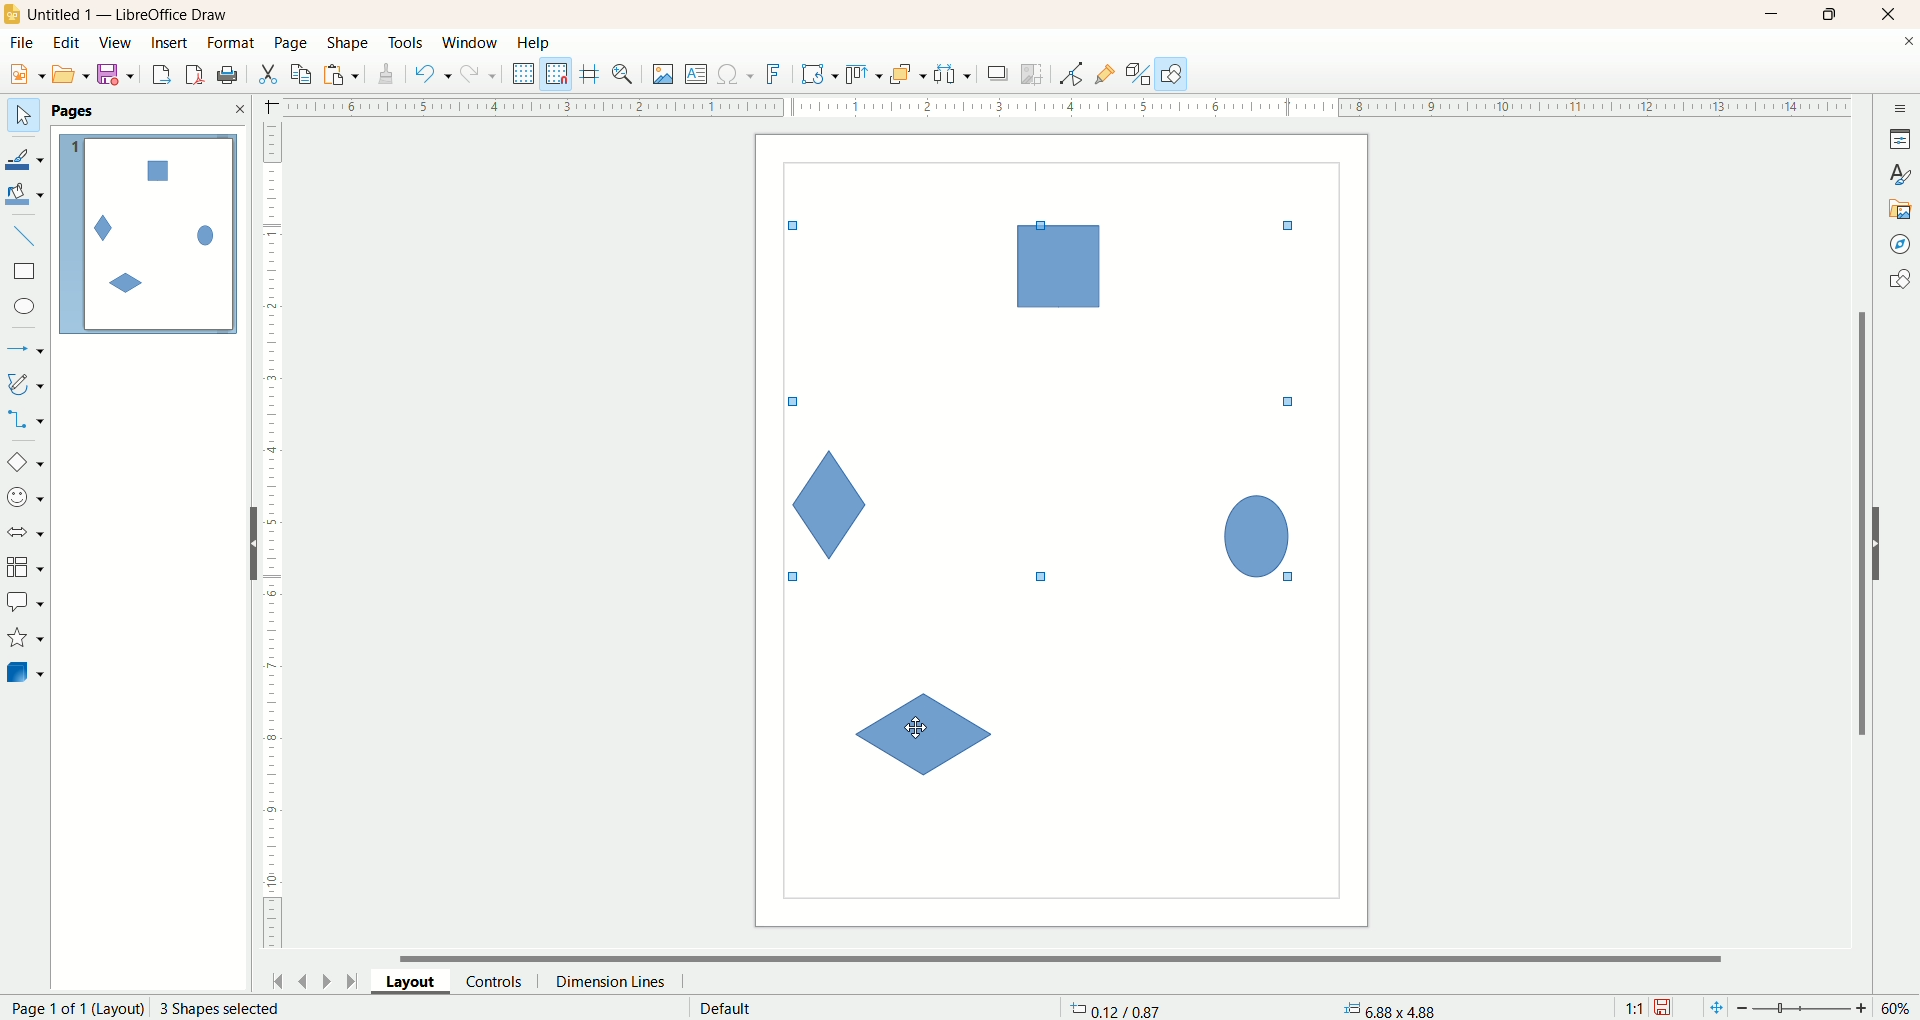 The height and width of the screenshot is (1020, 1920). What do you see at coordinates (293, 42) in the screenshot?
I see `page` at bounding box center [293, 42].